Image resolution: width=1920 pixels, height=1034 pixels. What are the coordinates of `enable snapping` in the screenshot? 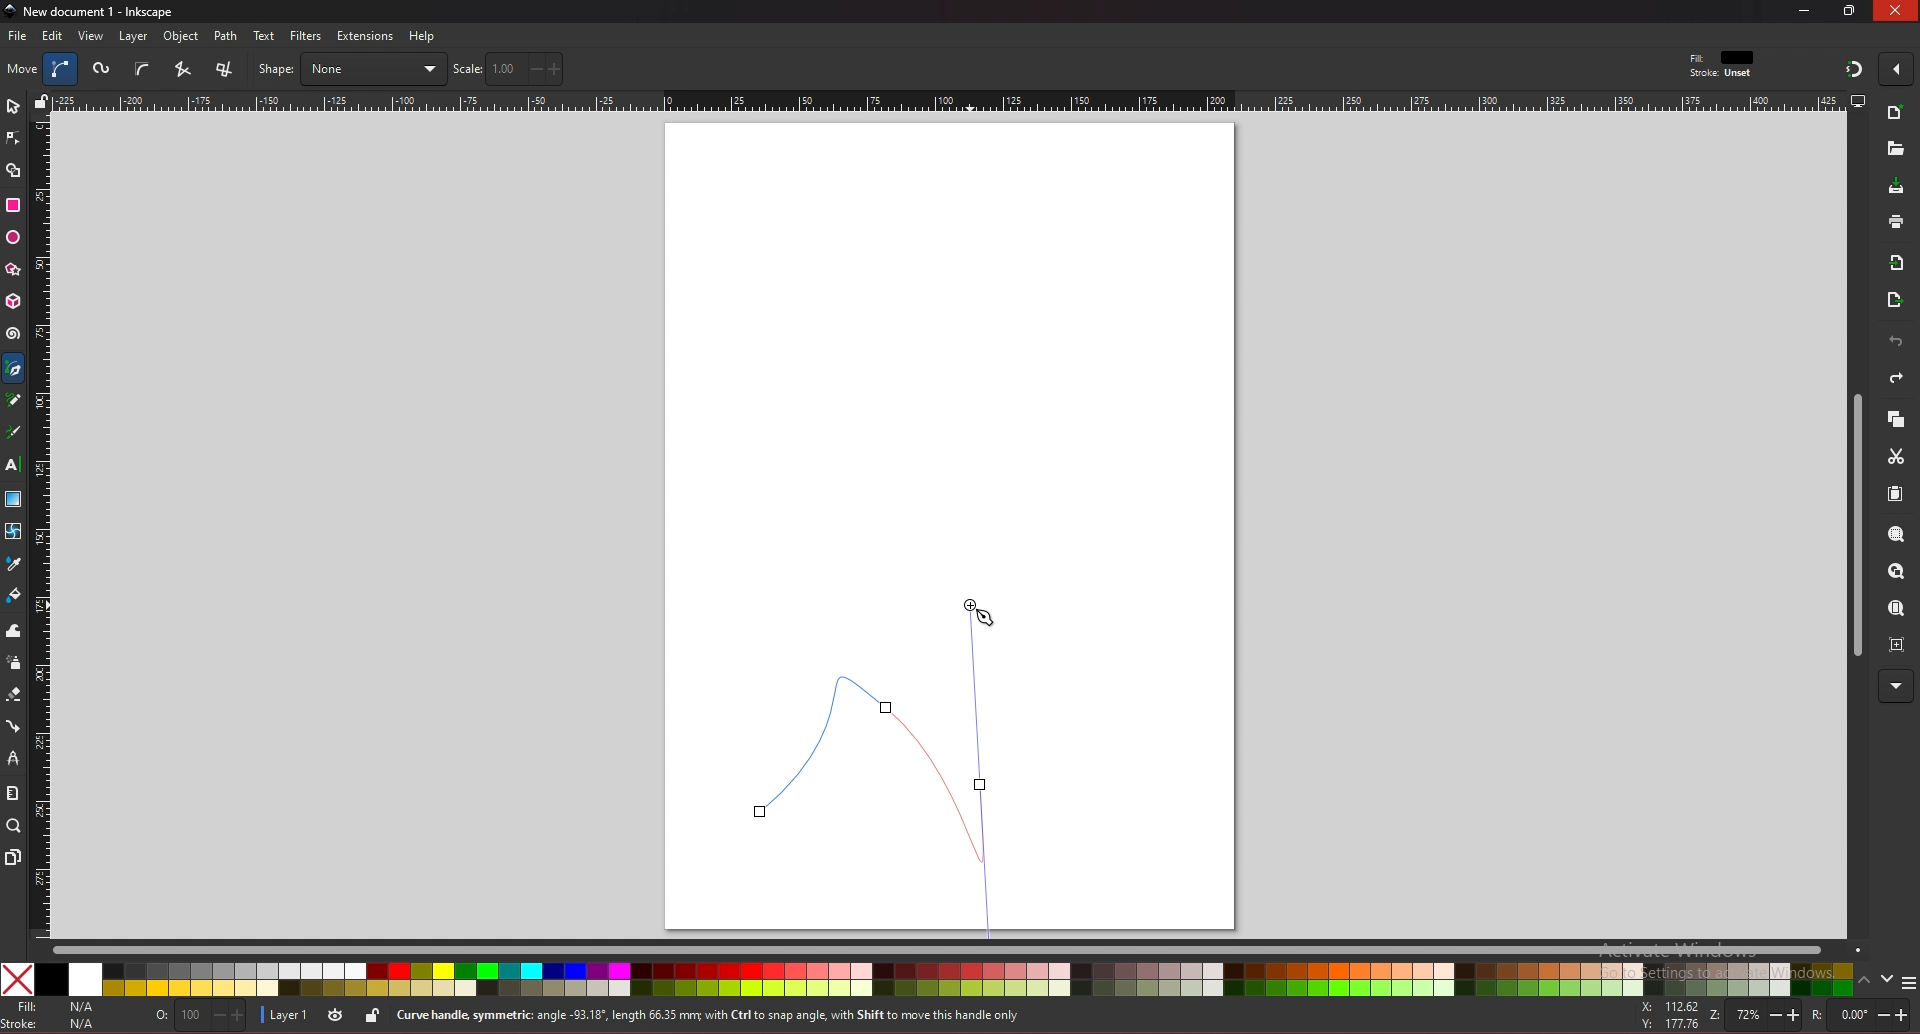 It's located at (1896, 67).